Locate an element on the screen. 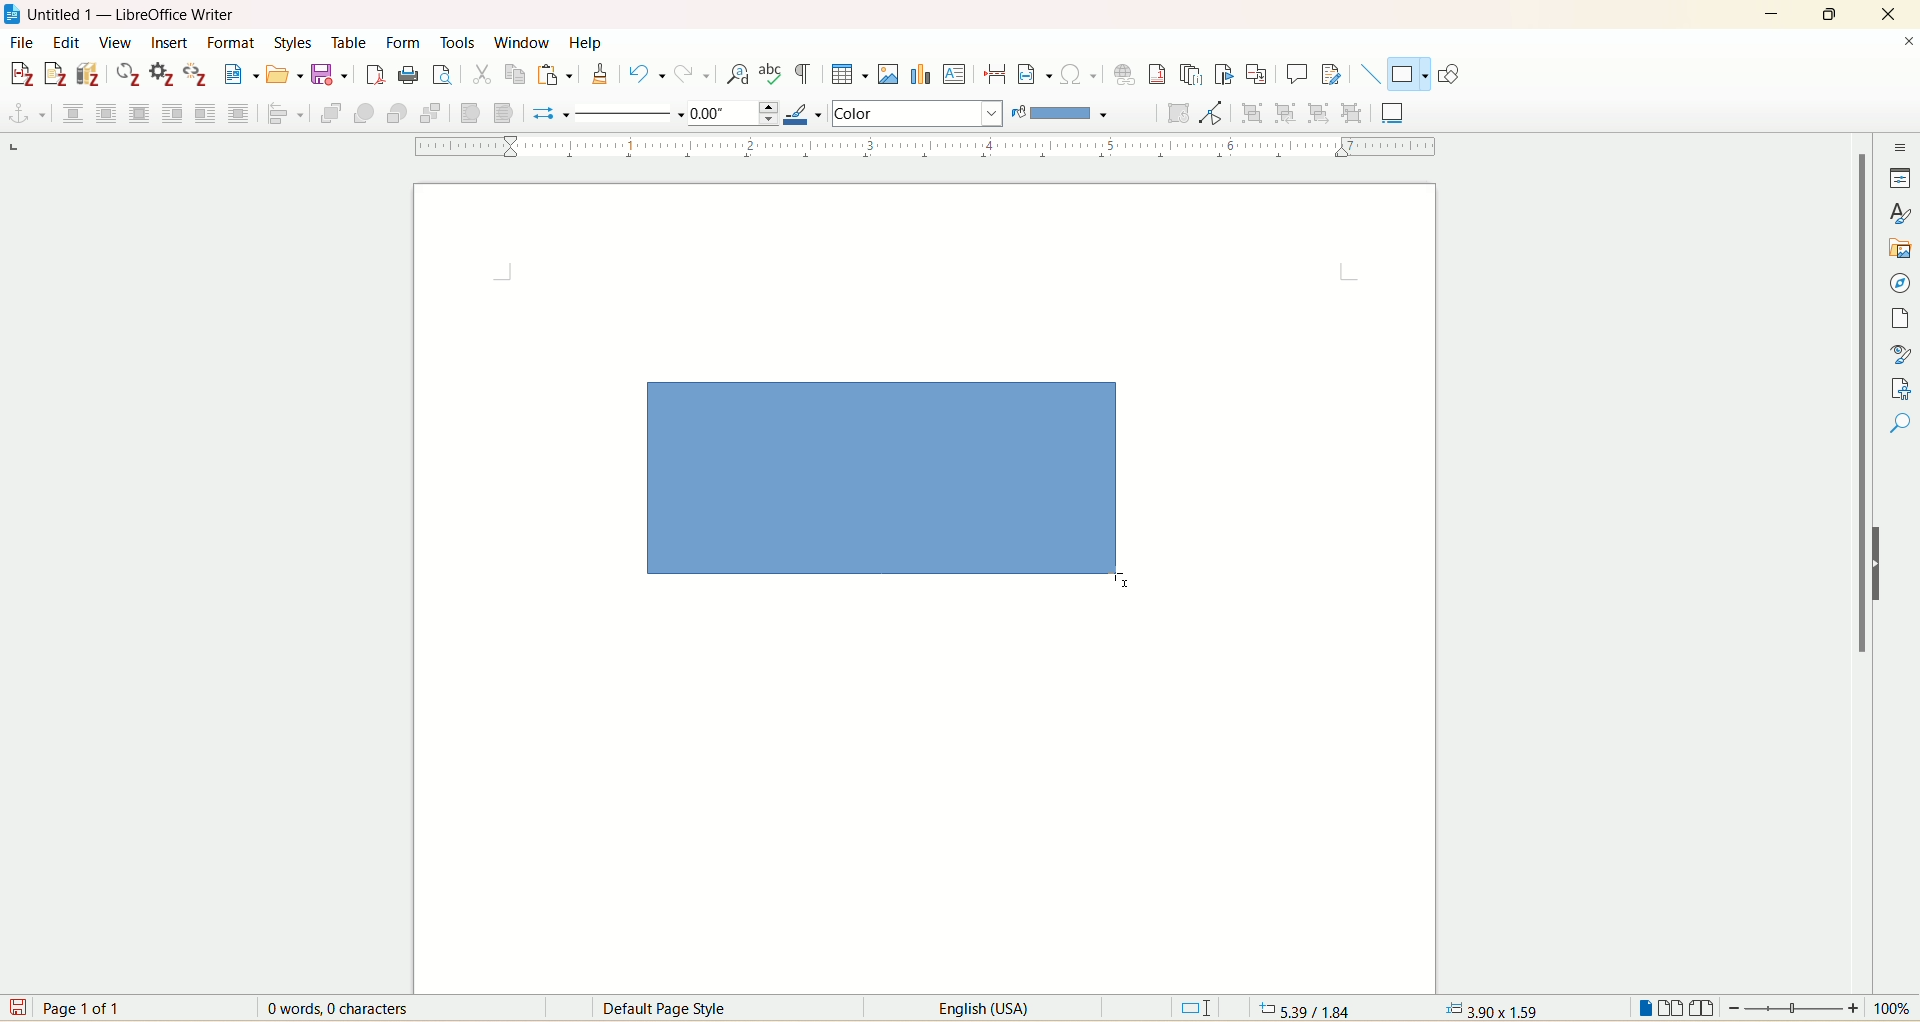 Image resolution: width=1920 pixels, height=1022 pixels. insert is located at coordinates (170, 43).